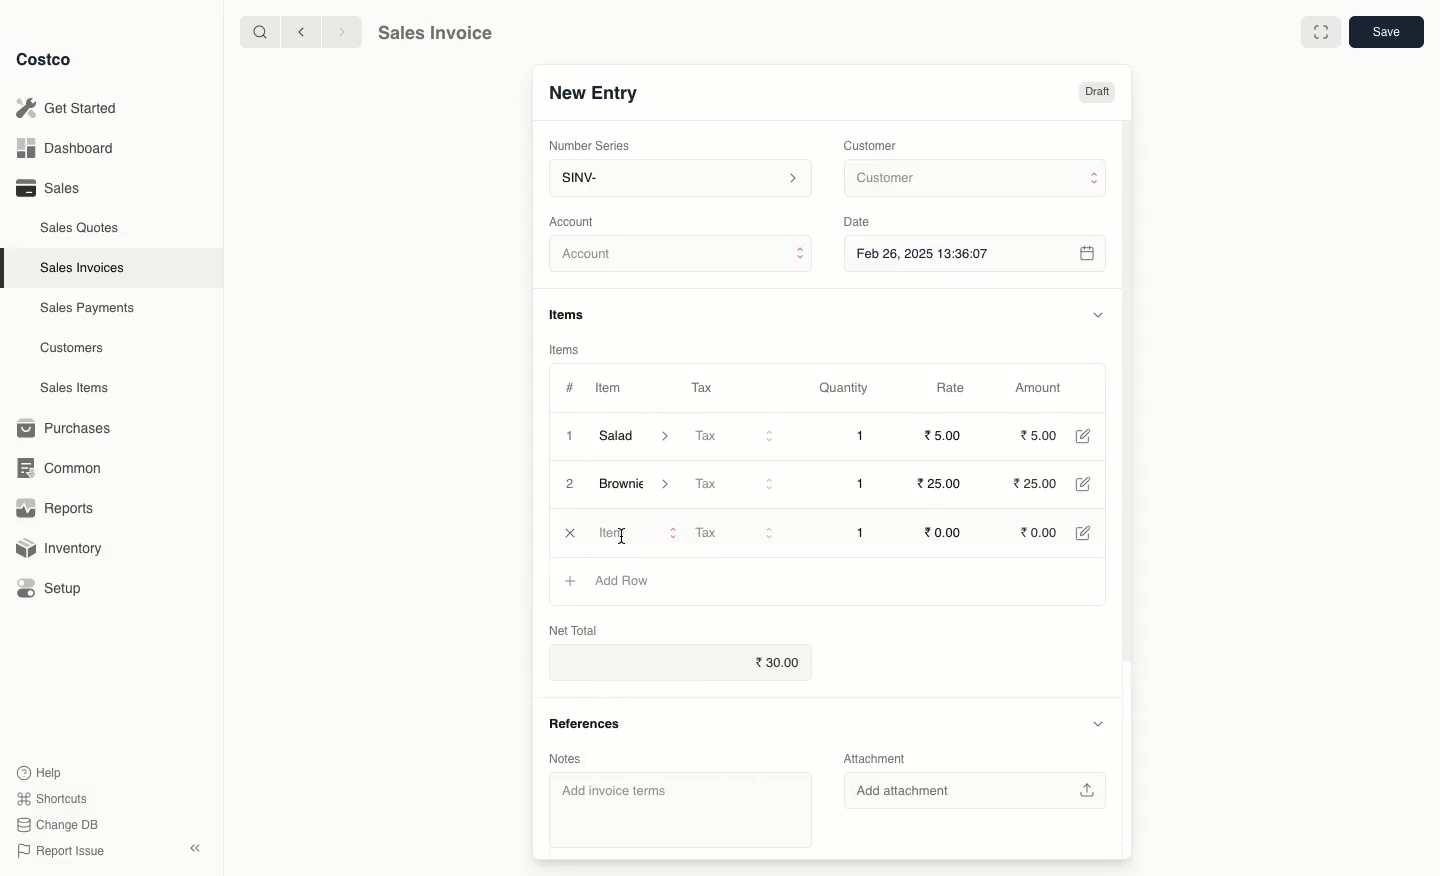 This screenshot has height=876, width=1440. Describe the element at coordinates (1036, 532) in the screenshot. I see `0.00` at that location.